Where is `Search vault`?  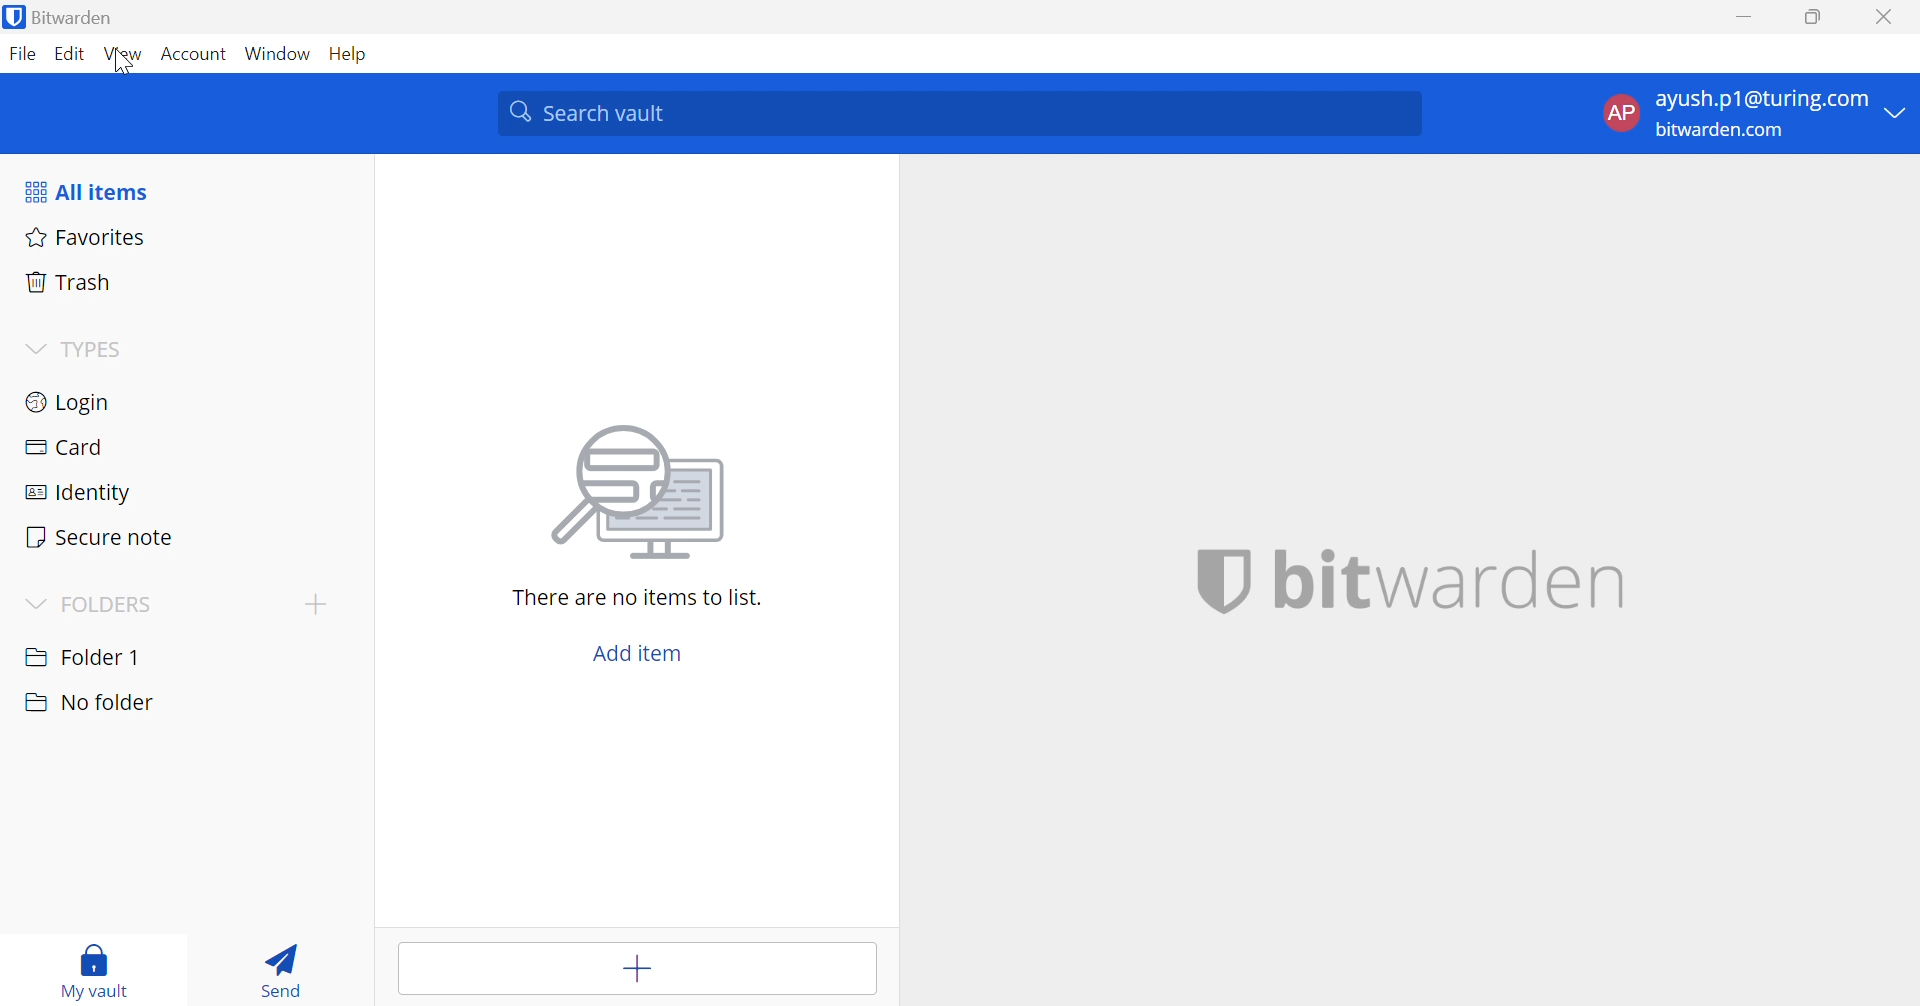
Search vault is located at coordinates (957, 114).